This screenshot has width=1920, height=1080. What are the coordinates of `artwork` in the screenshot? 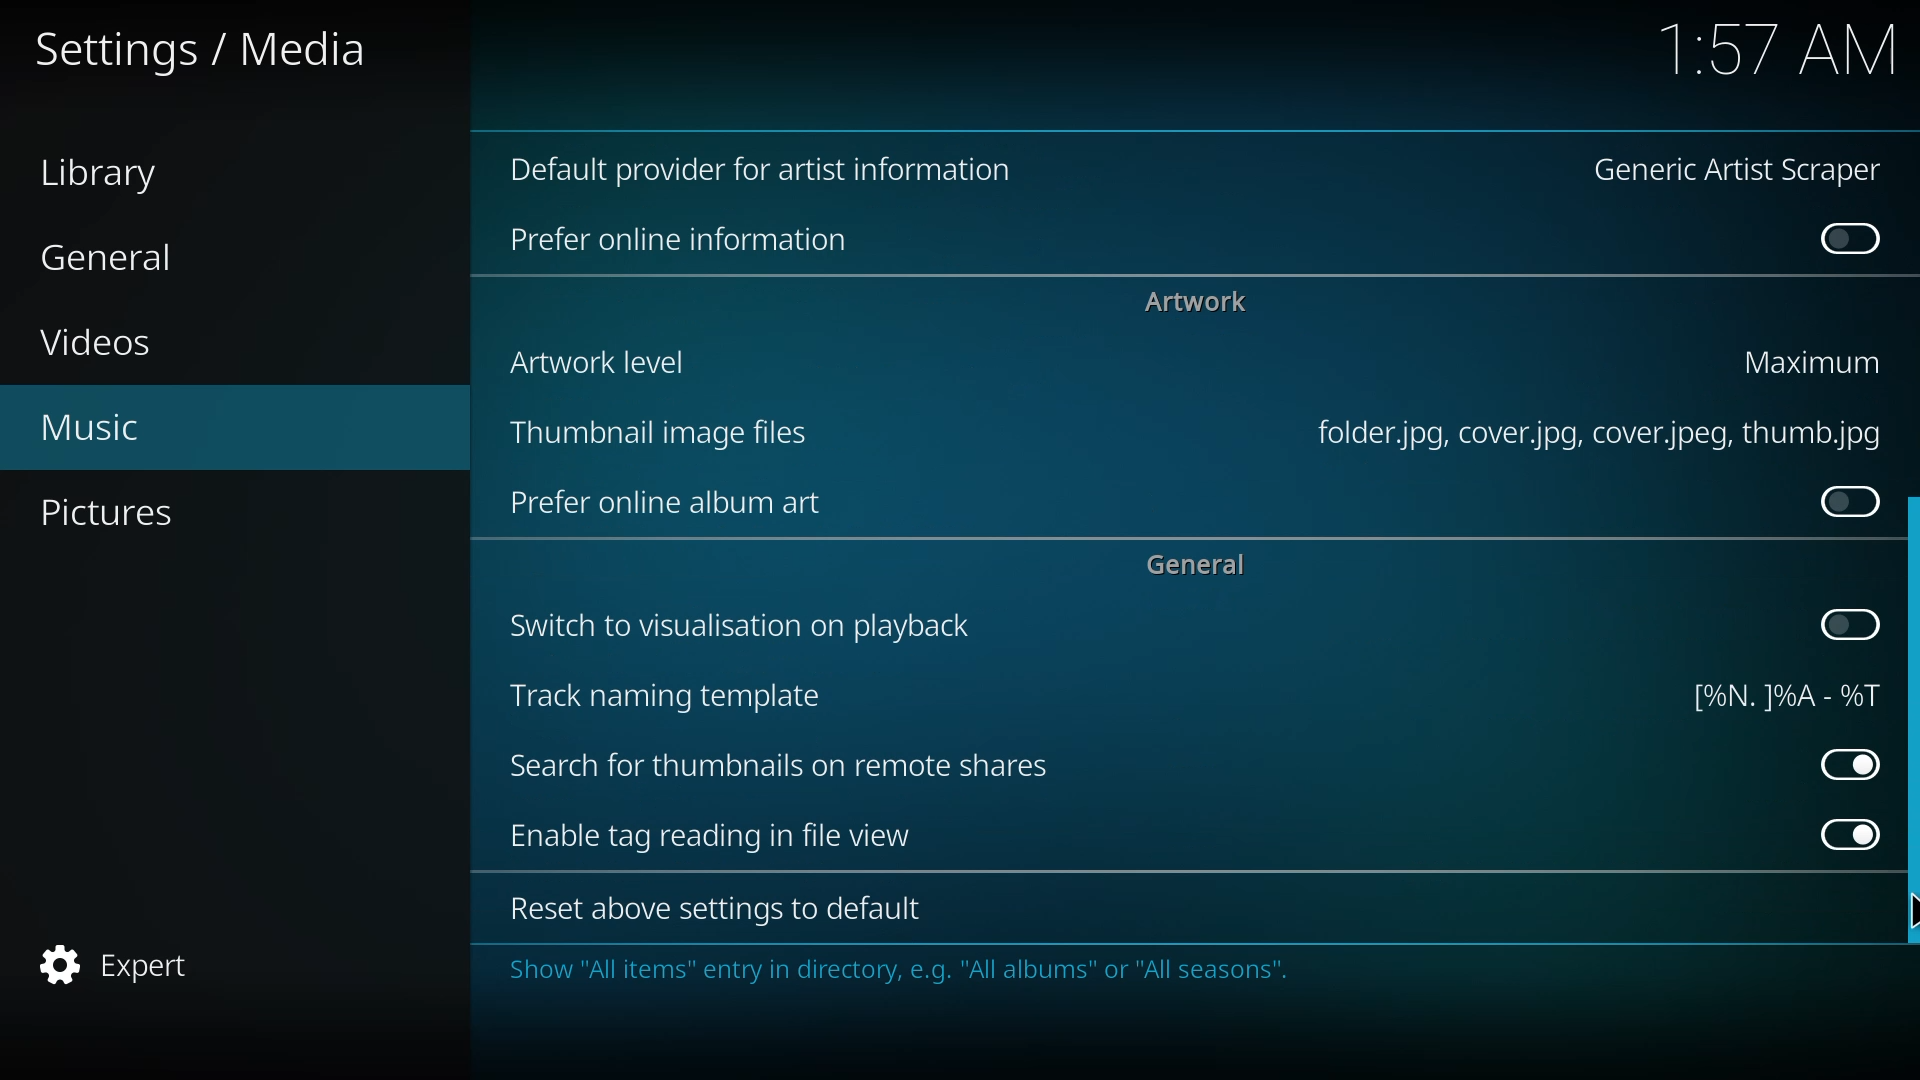 It's located at (1194, 302).